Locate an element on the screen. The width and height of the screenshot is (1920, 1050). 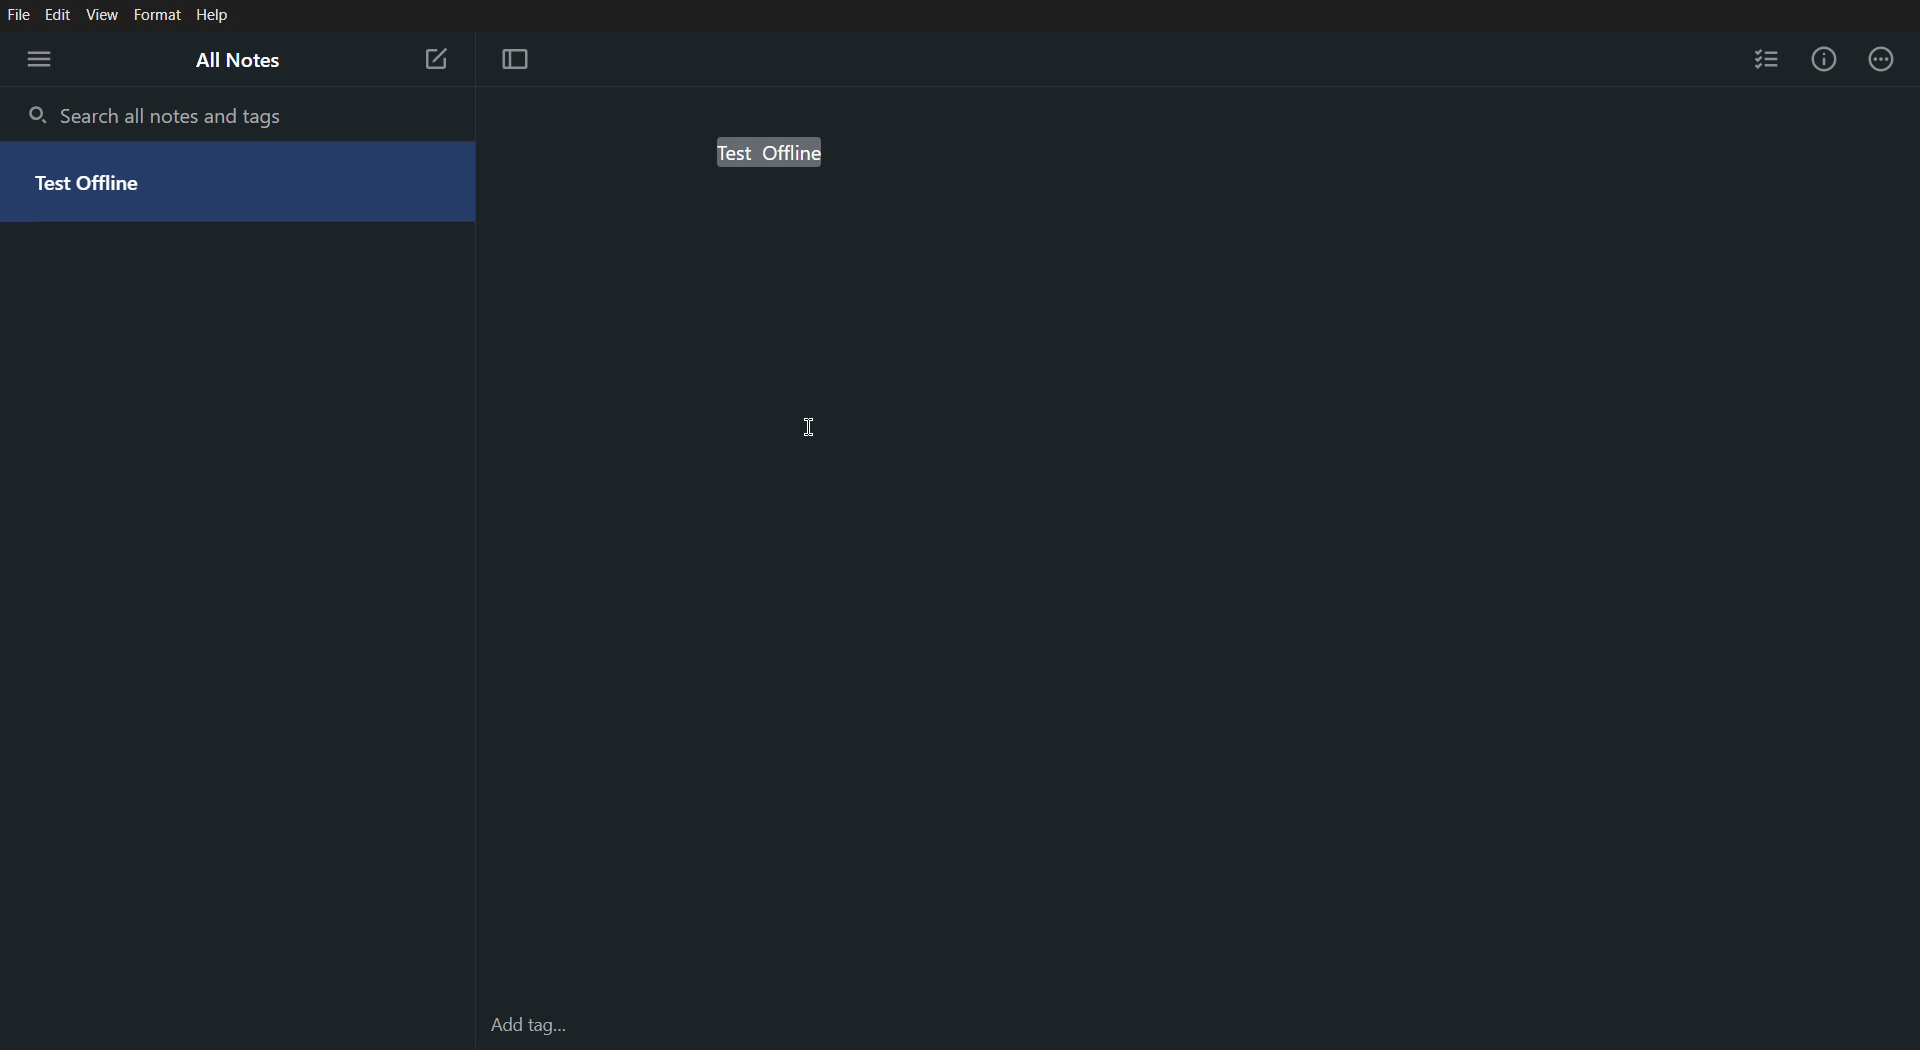
New Note is located at coordinates (436, 58).